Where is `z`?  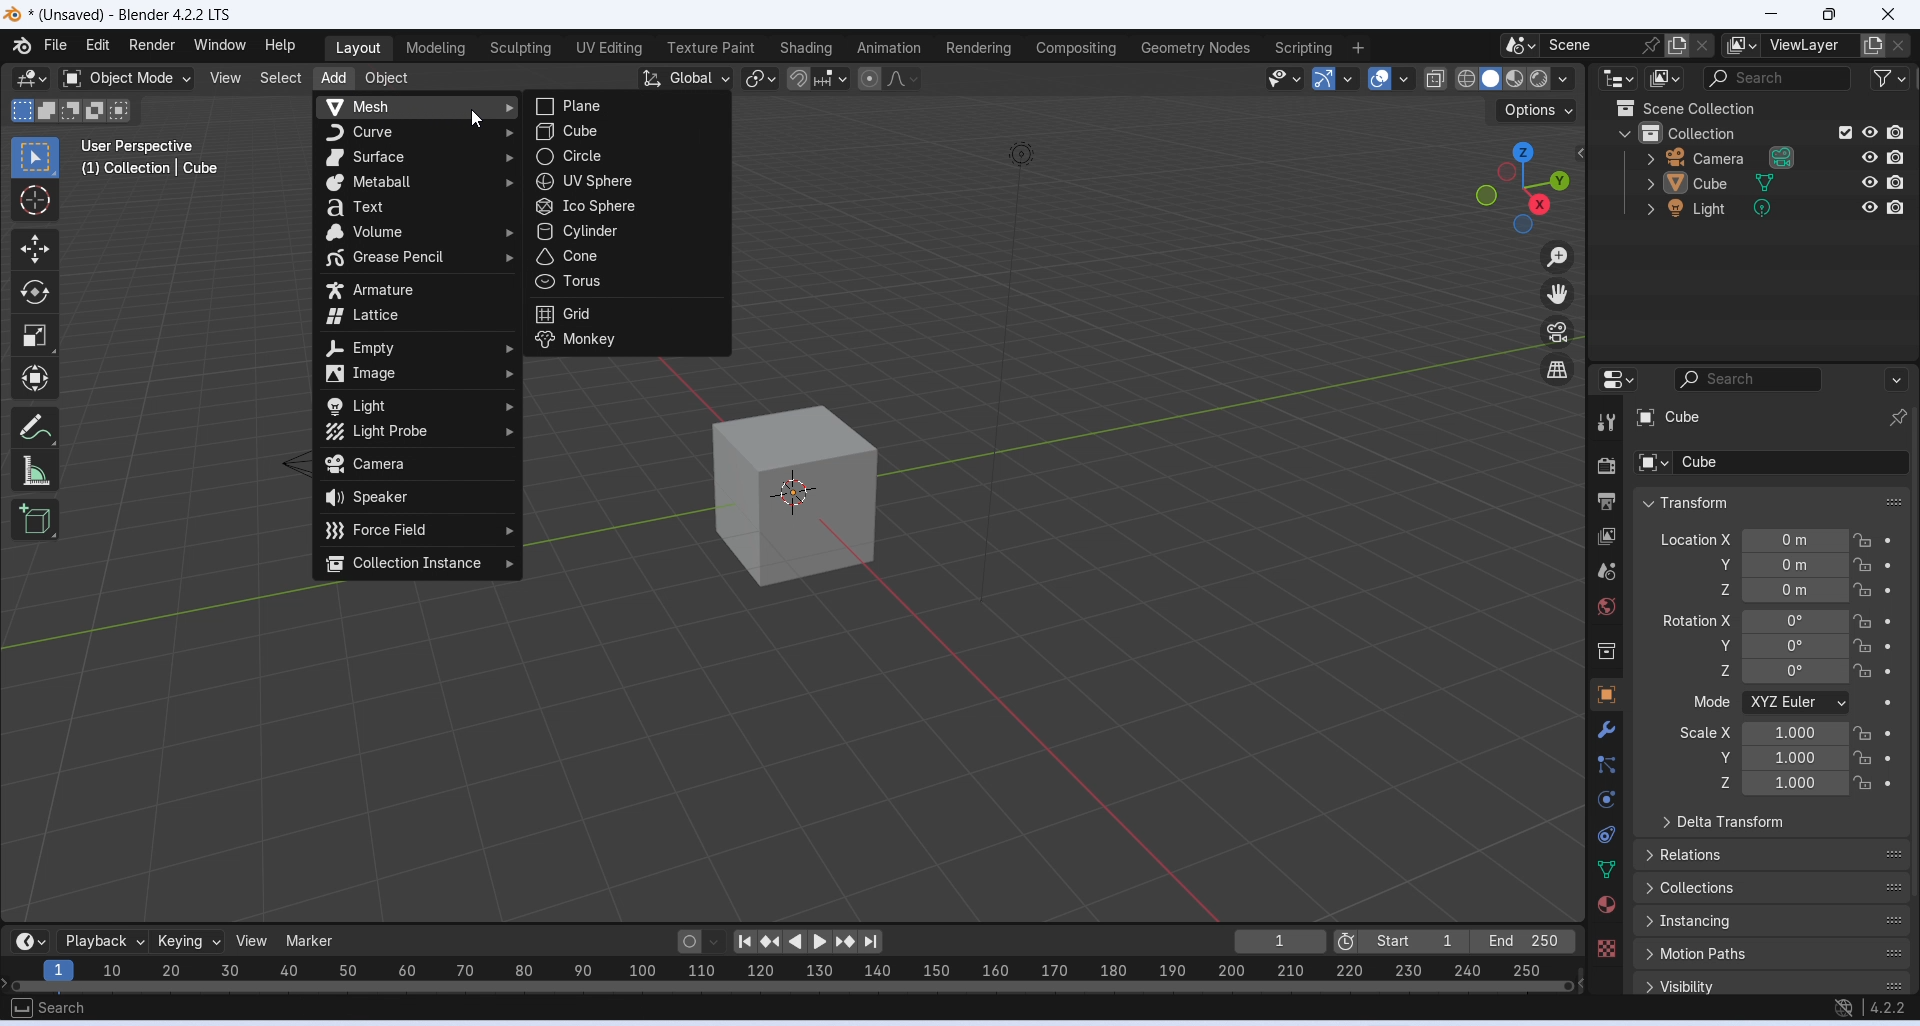
z is located at coordinates (1718, 783).